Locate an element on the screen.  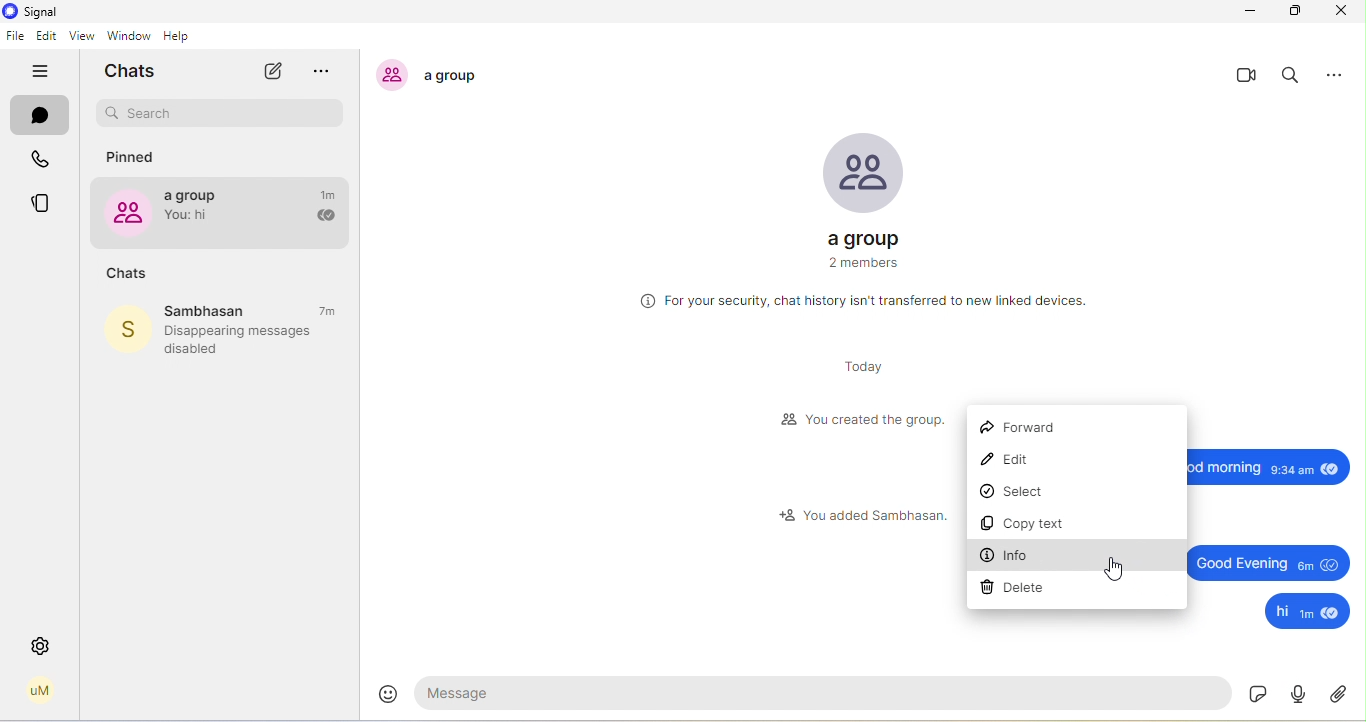
copy text is located at coordinates (1022, 526).